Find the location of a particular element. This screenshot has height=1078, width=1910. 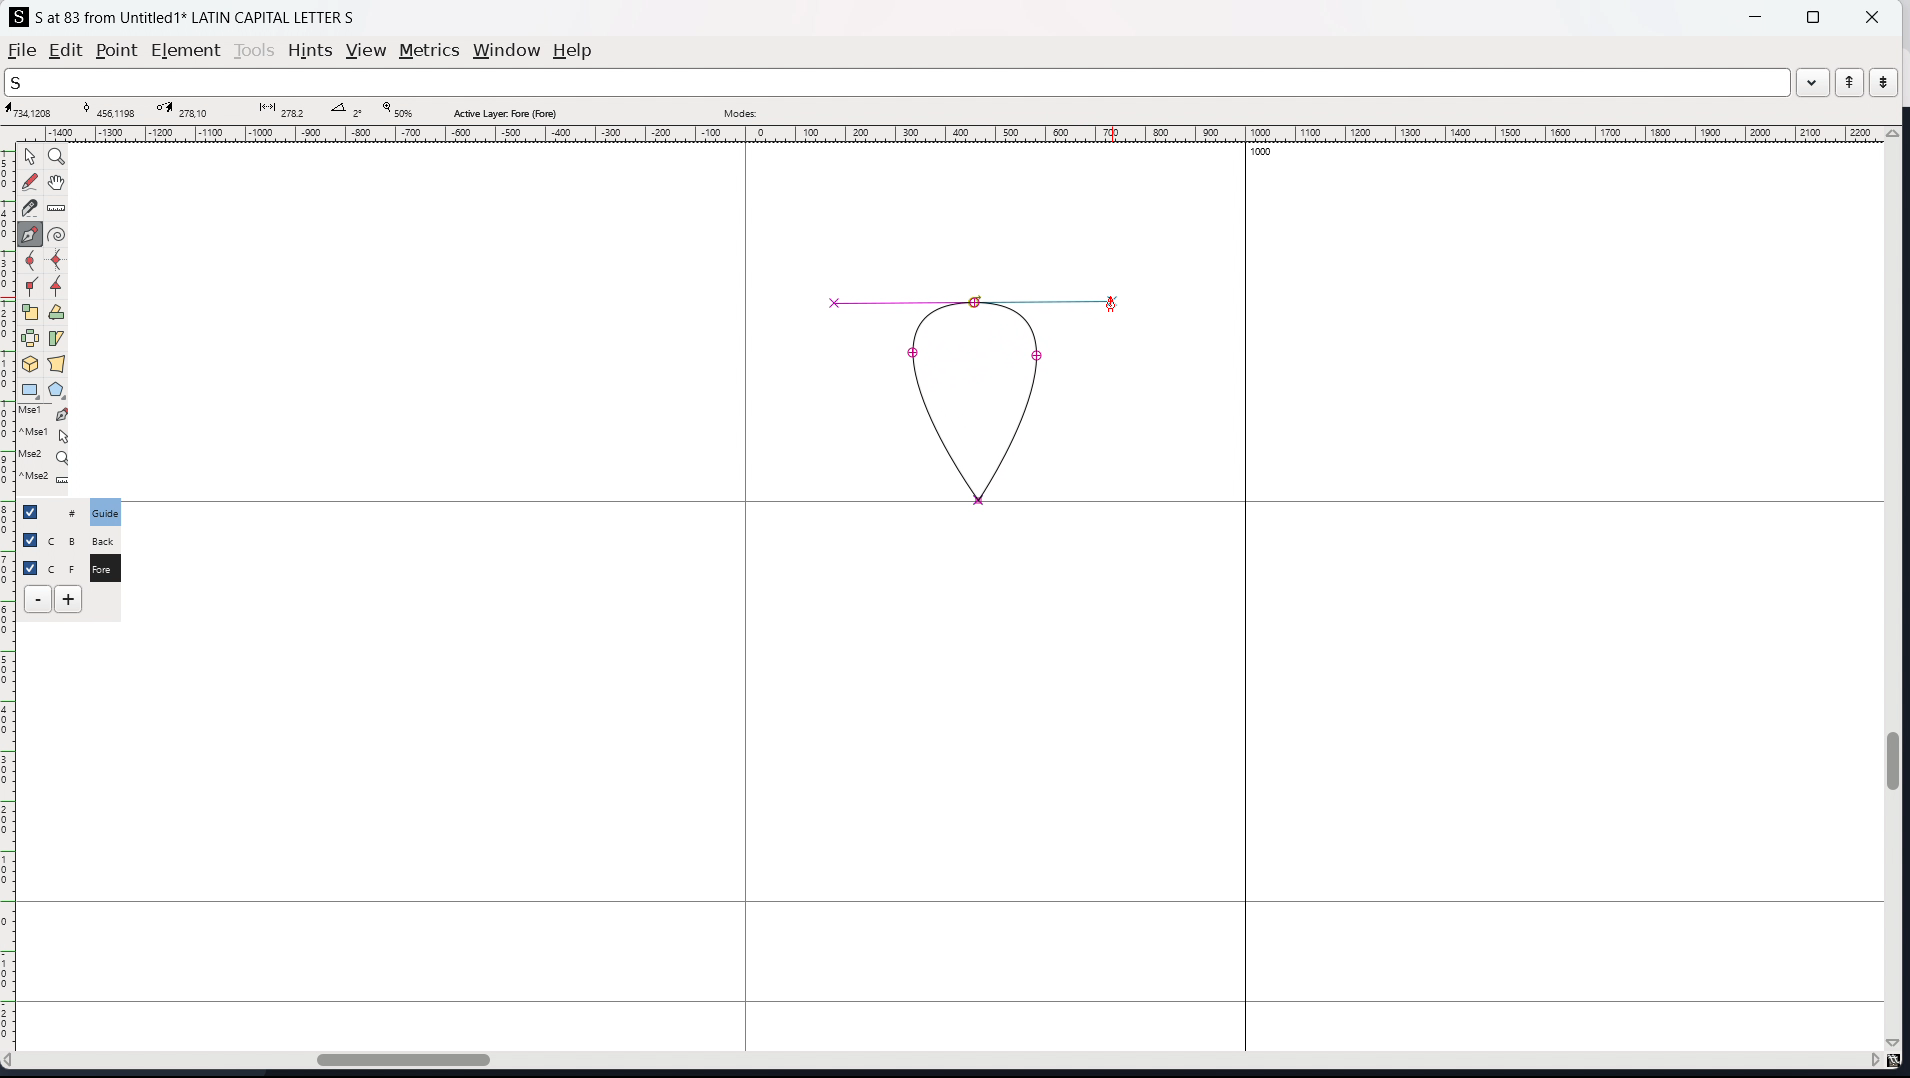

hints is located at coordinates (311, 51).